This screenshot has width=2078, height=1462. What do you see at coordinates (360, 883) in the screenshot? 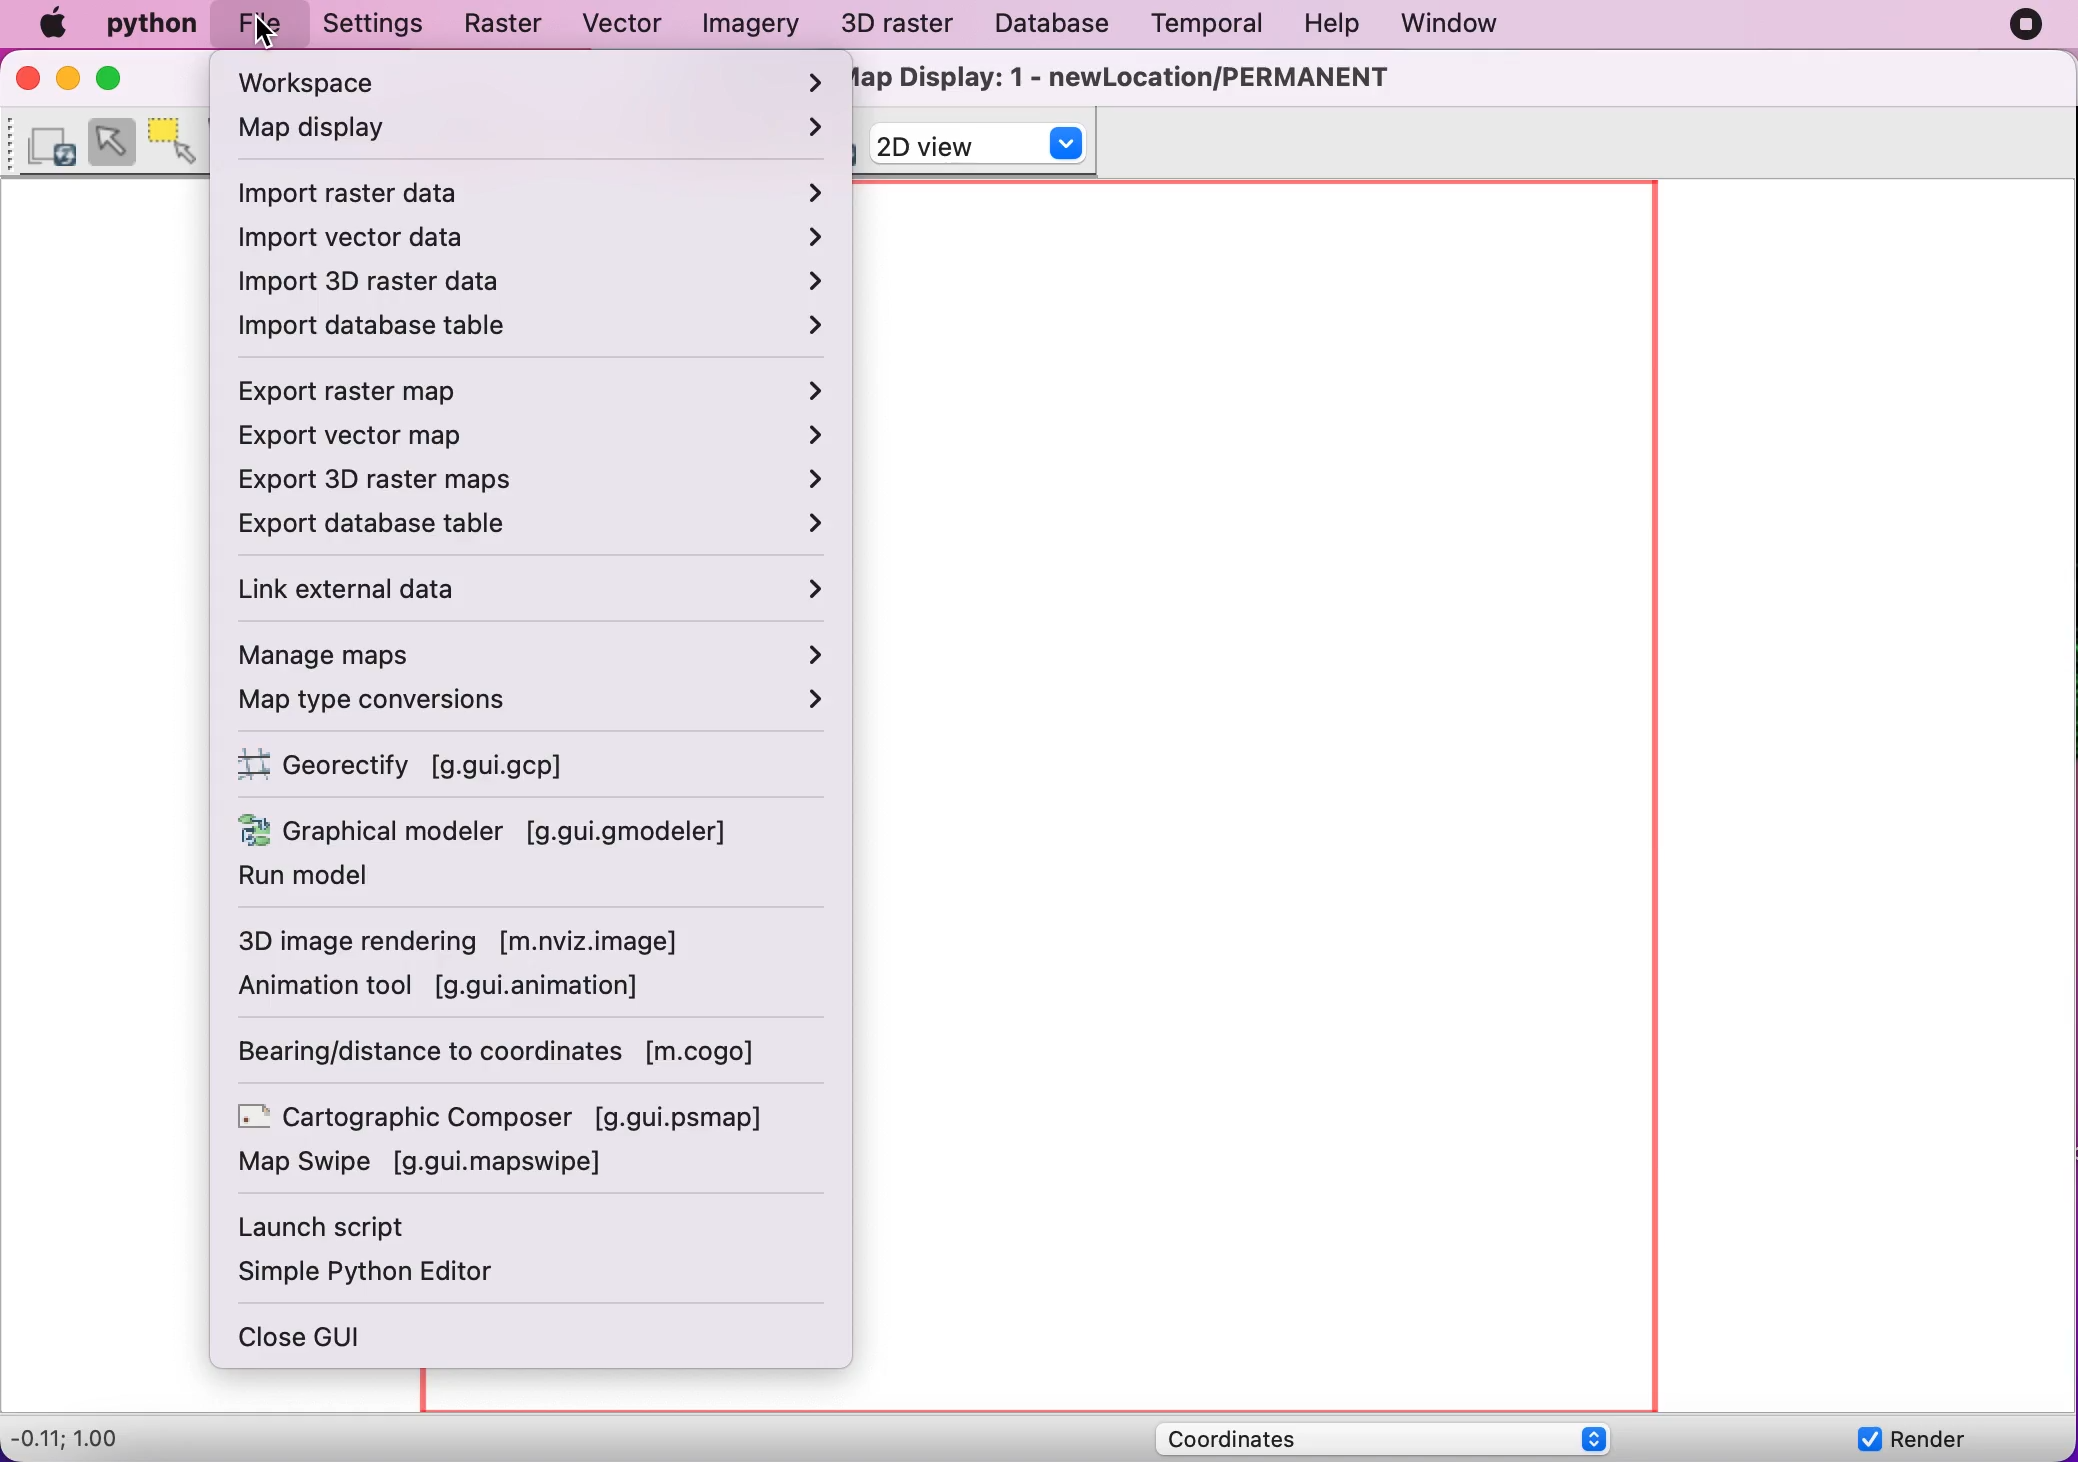
I see `run model` at bounding box center [360, 883].